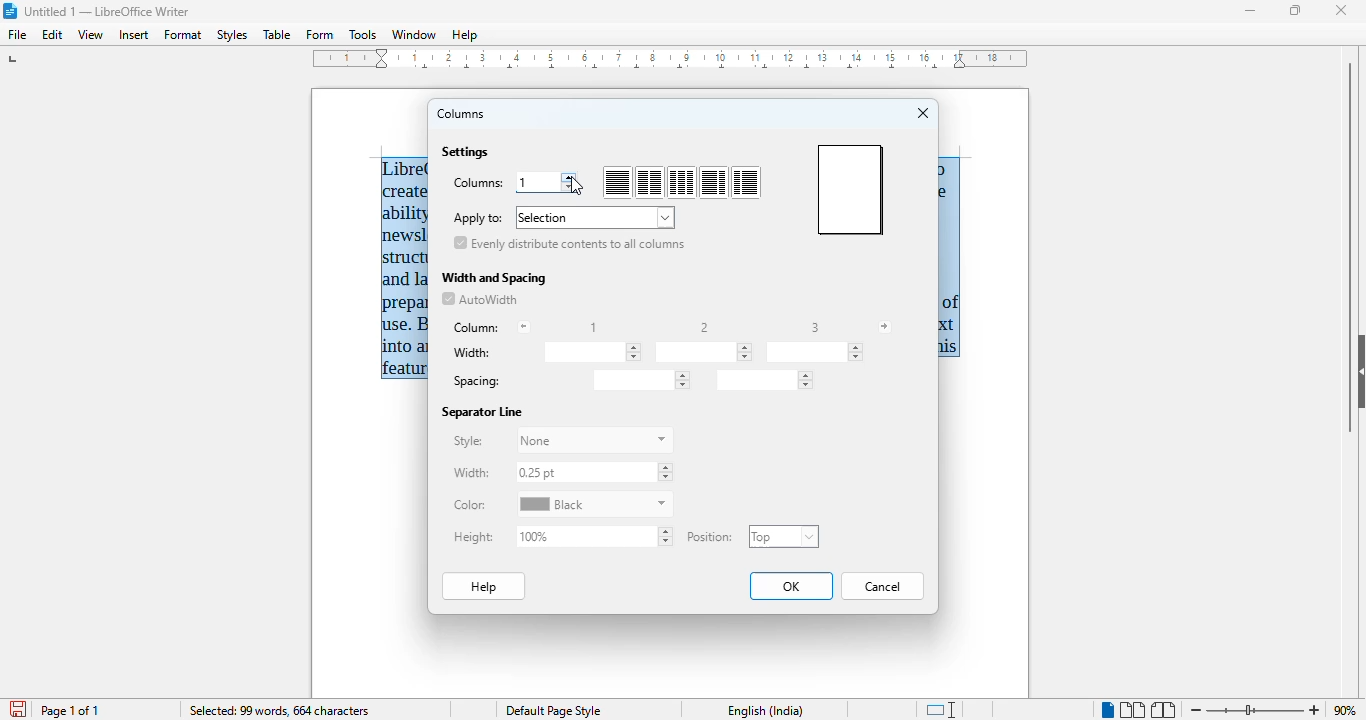  I want to click on Untitled 1 -- LibreOffice Writer, so click(110, 10).